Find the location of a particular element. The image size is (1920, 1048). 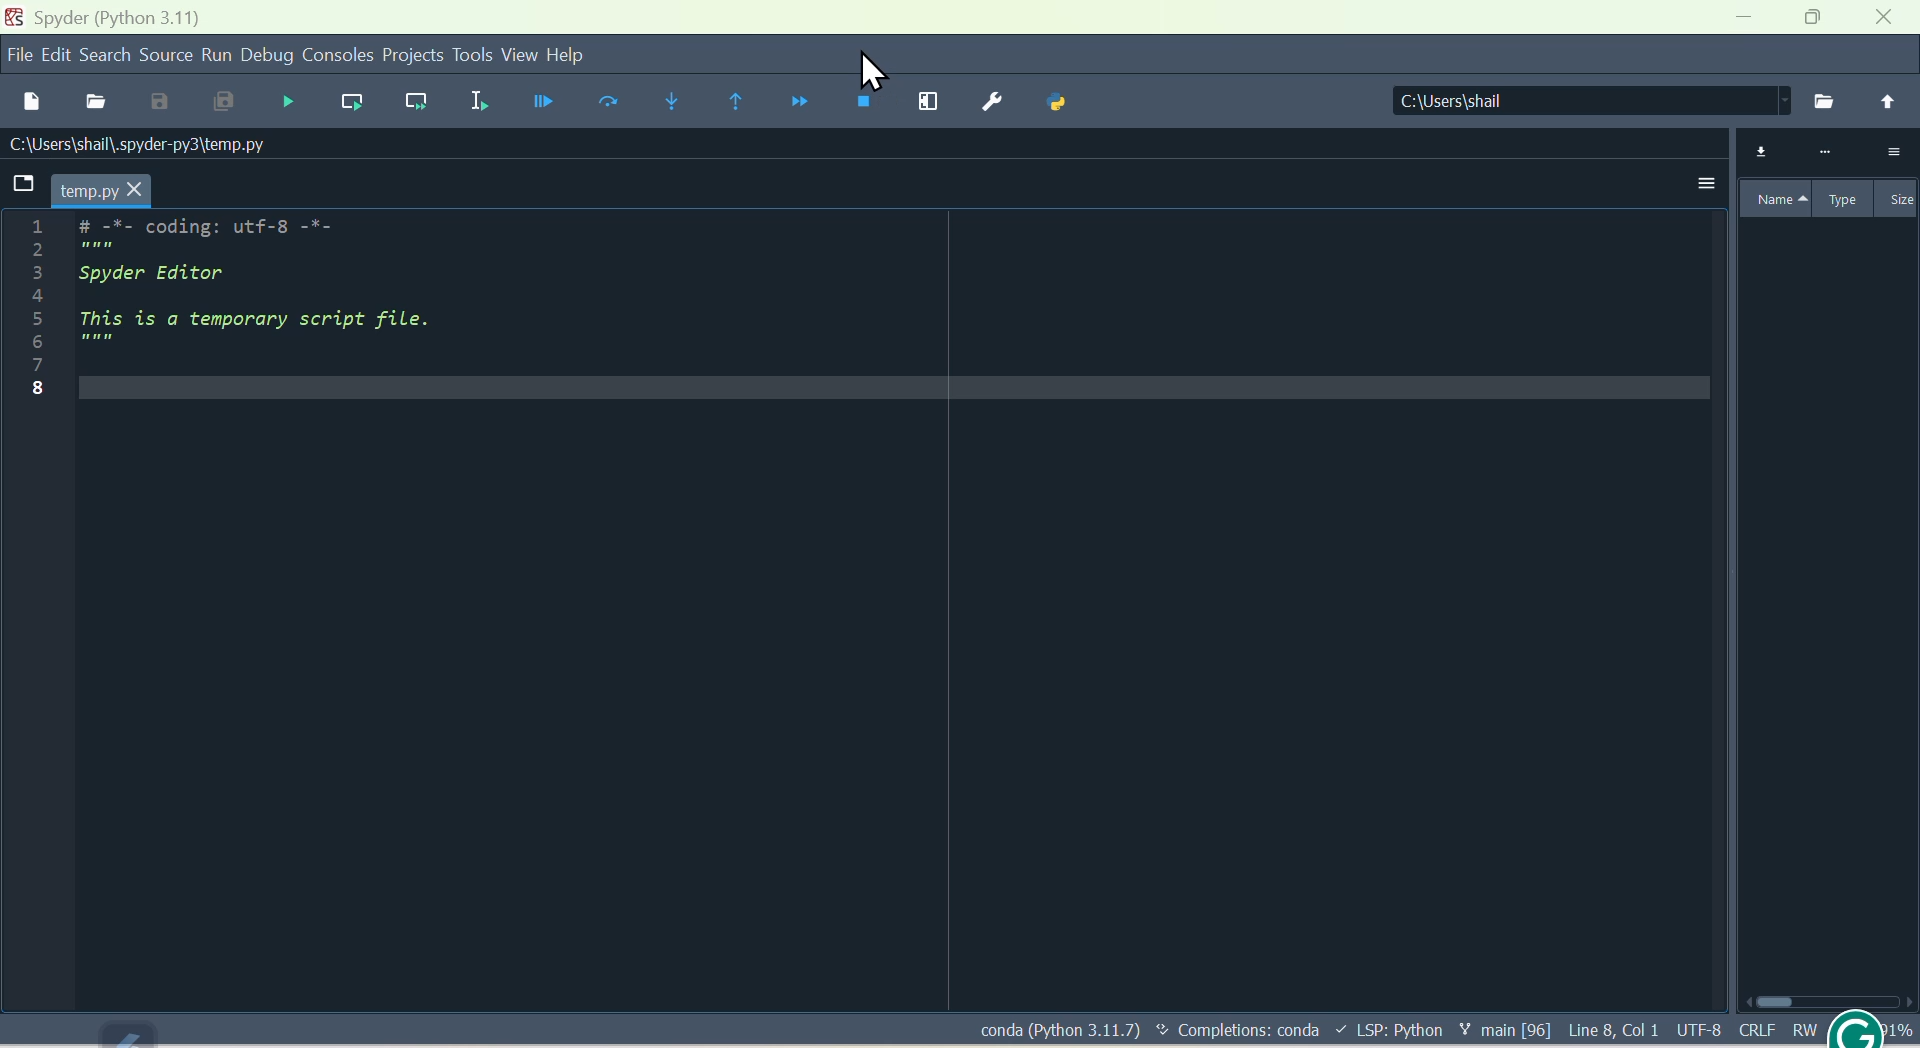

view is located at coordinates (522, 55).